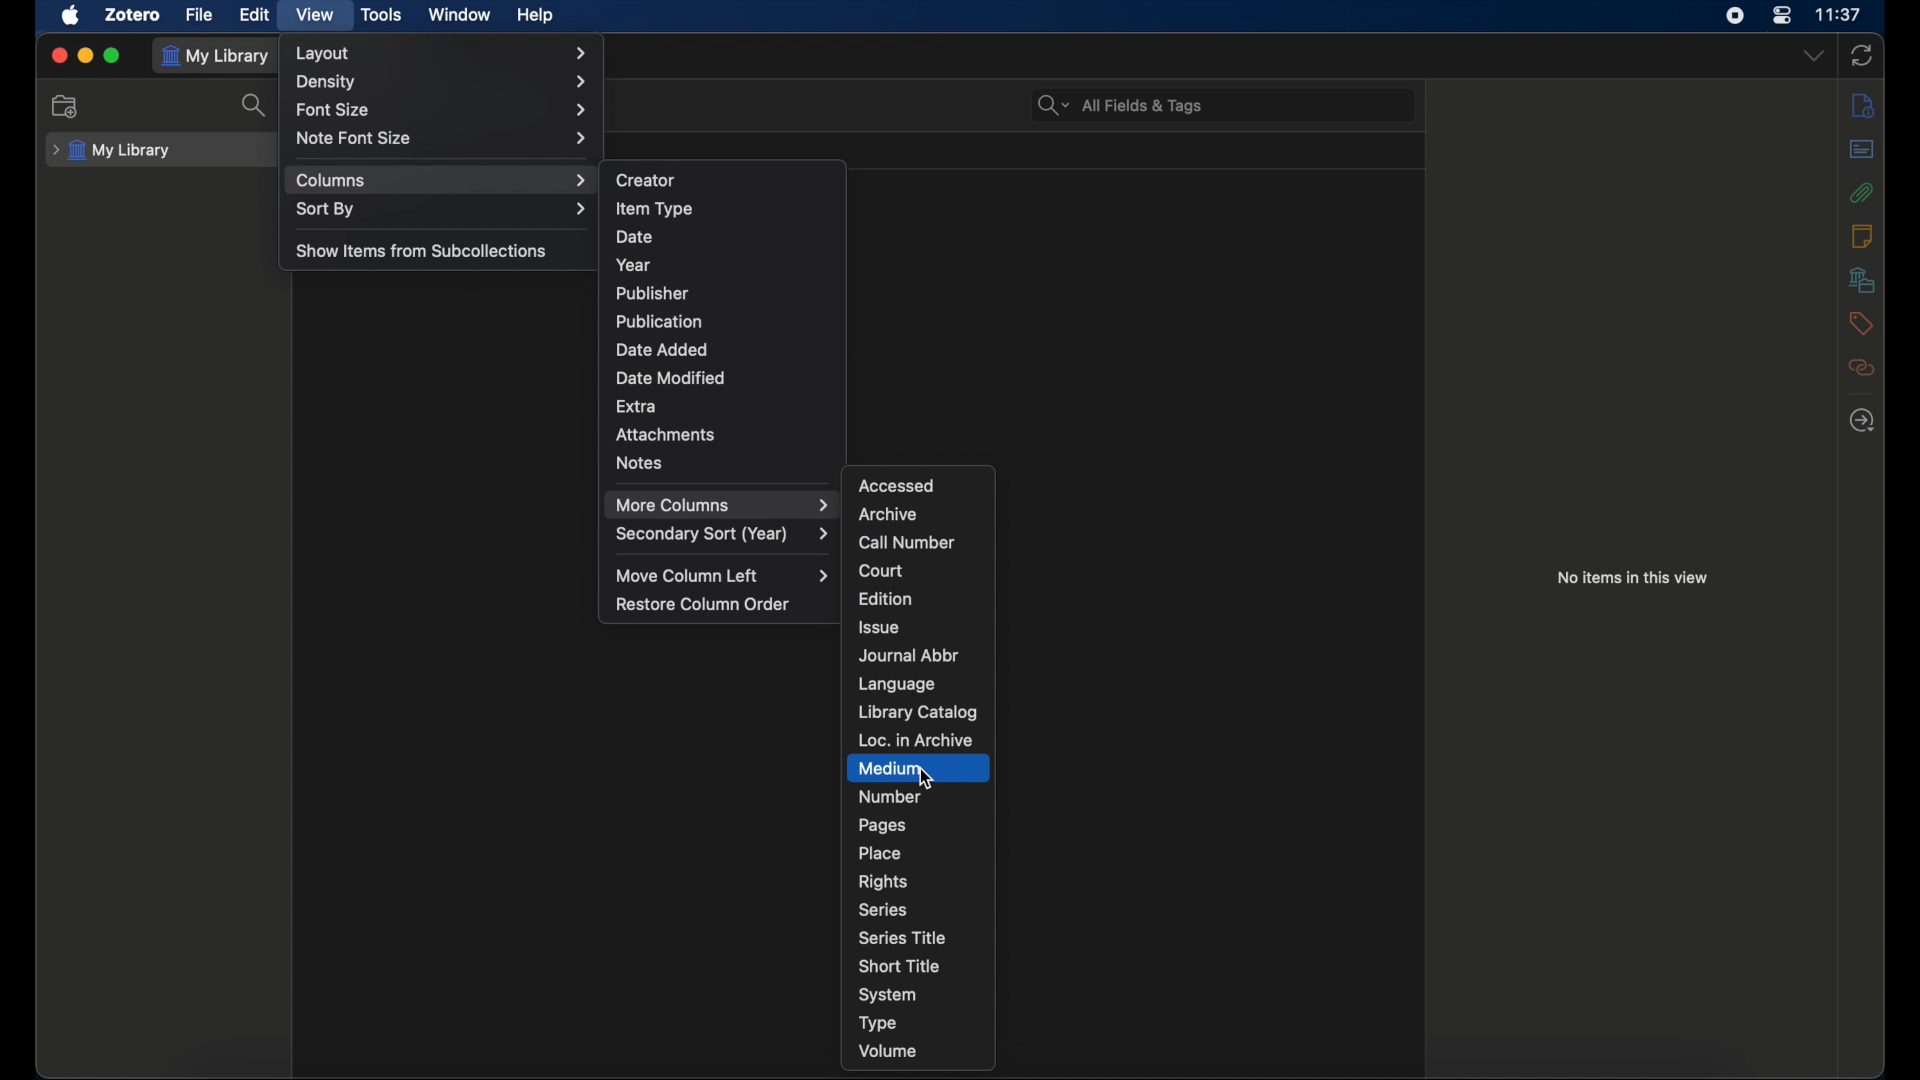  Describe the element at coordinates (671, 377) in the screenshot. I see `date modified` at that location.